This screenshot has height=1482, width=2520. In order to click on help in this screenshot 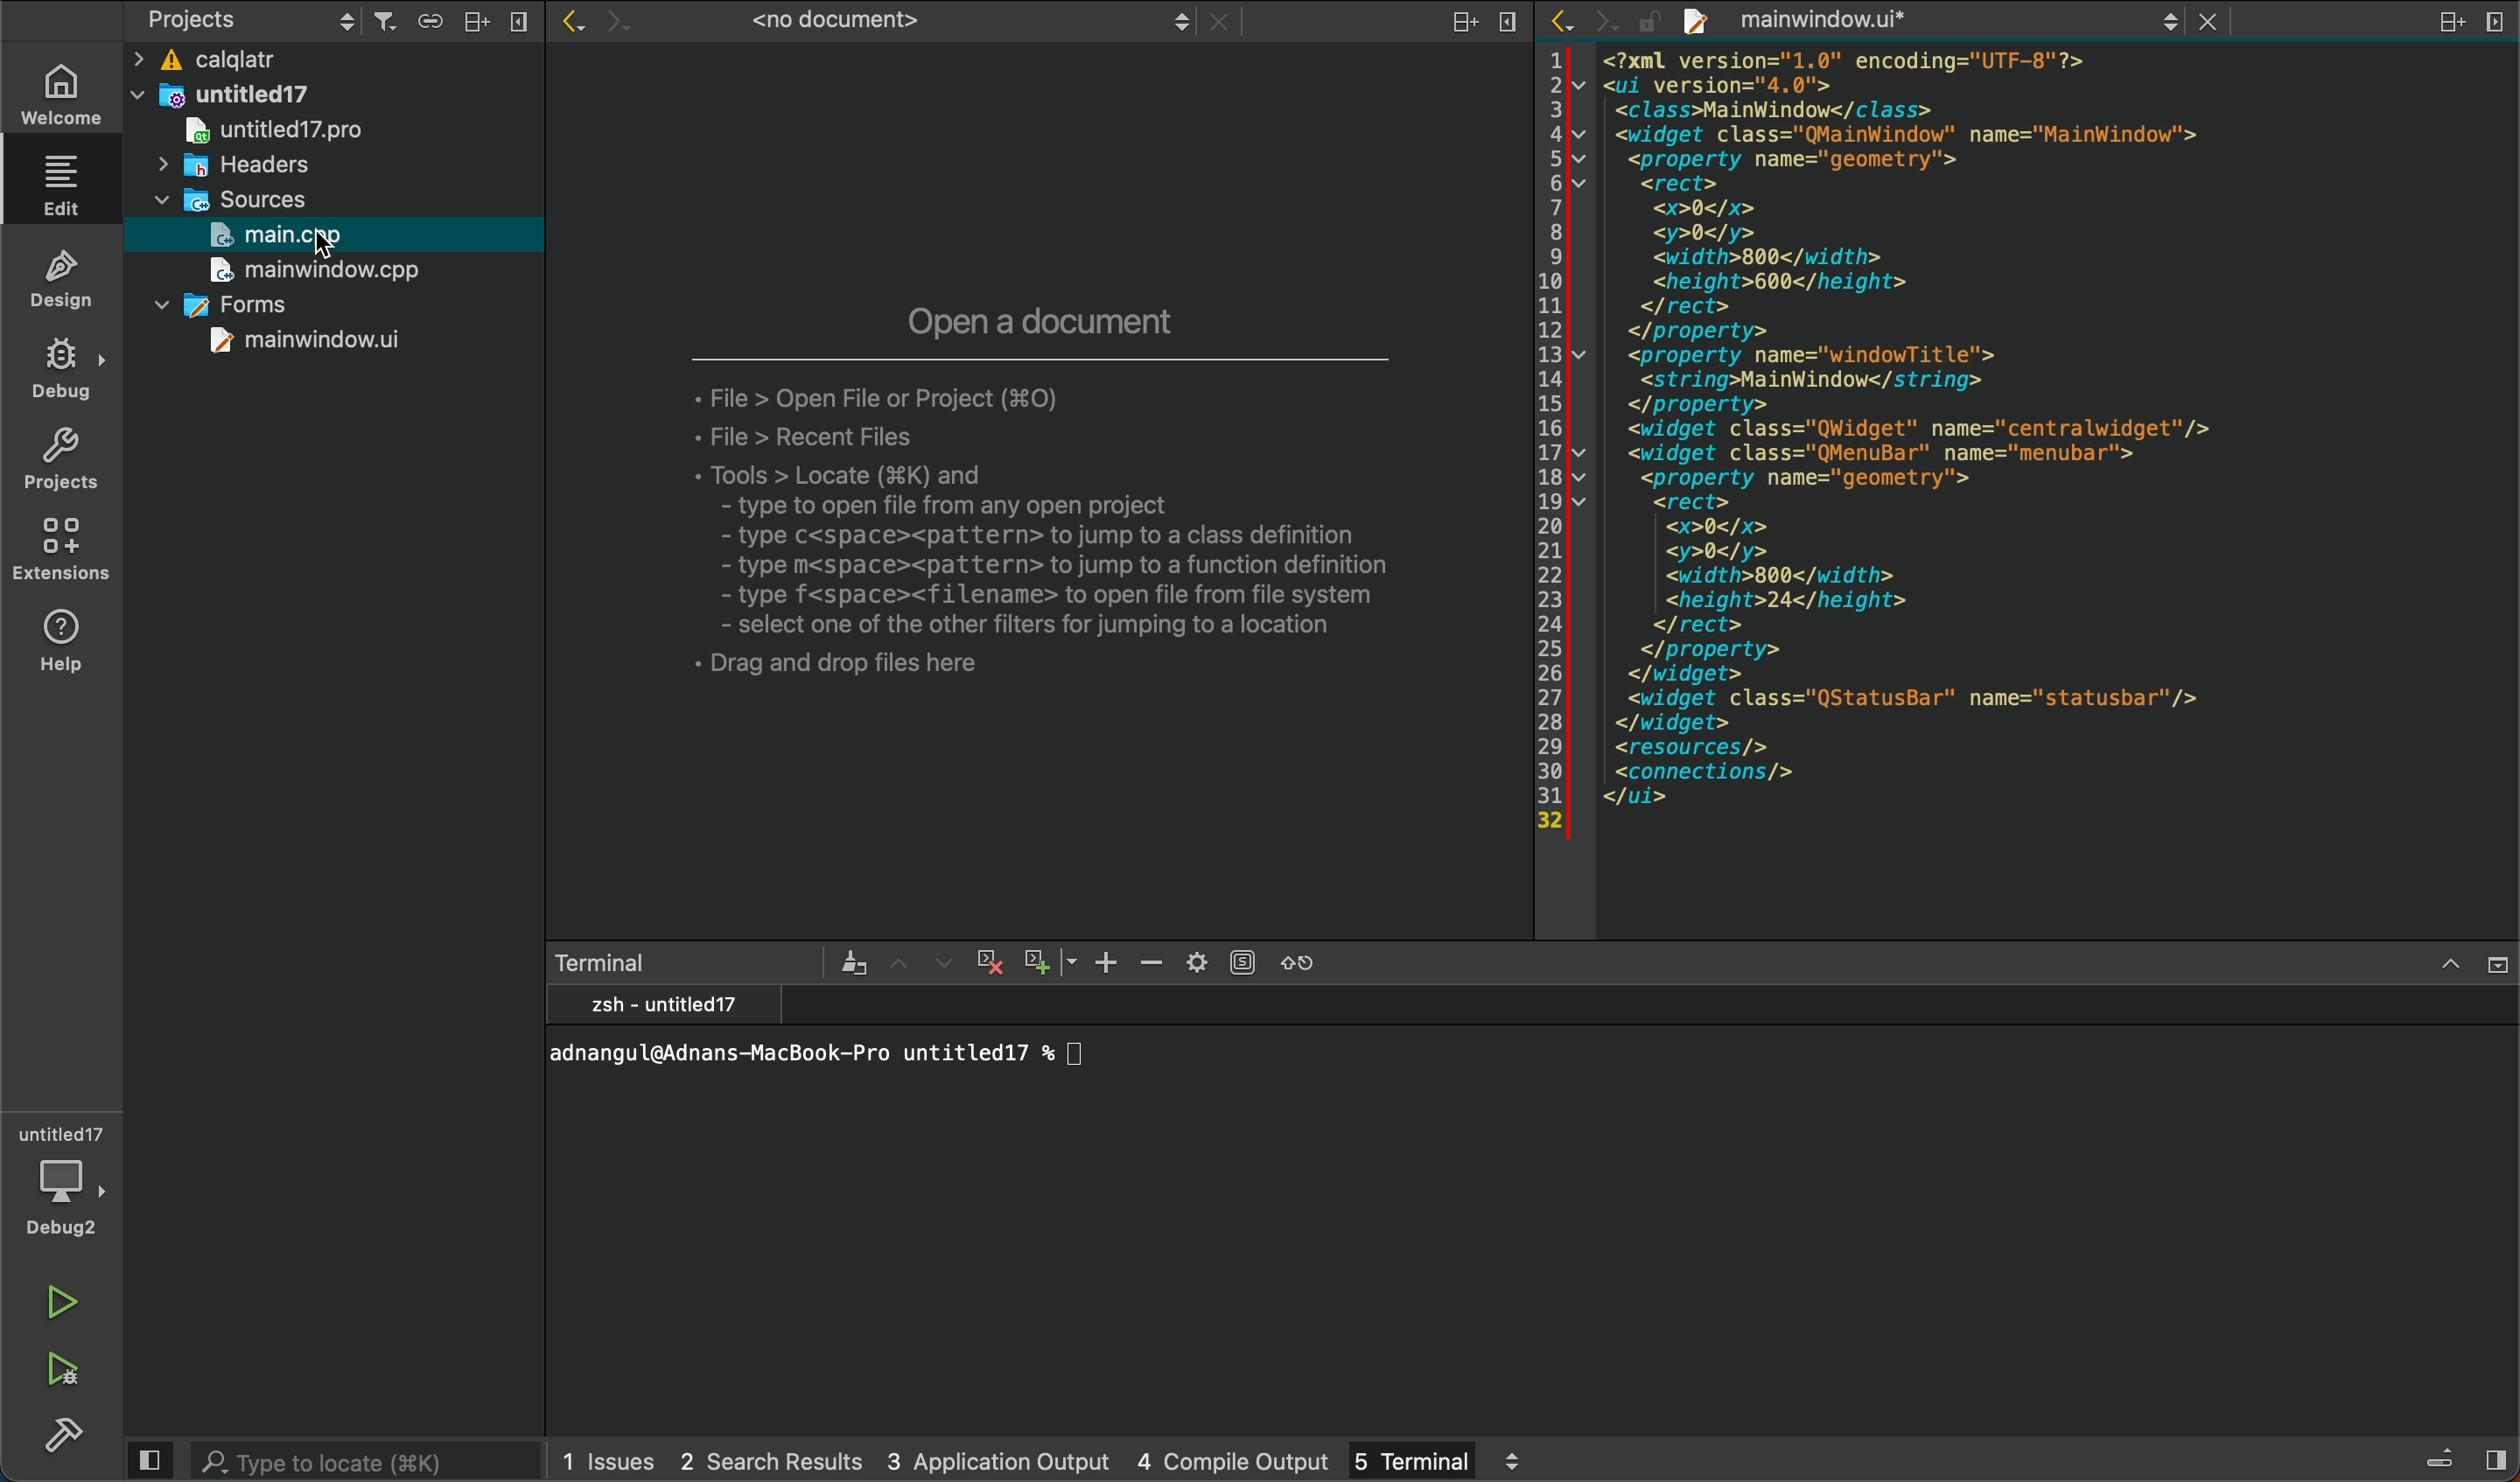, I will do `click(64, 645)`.